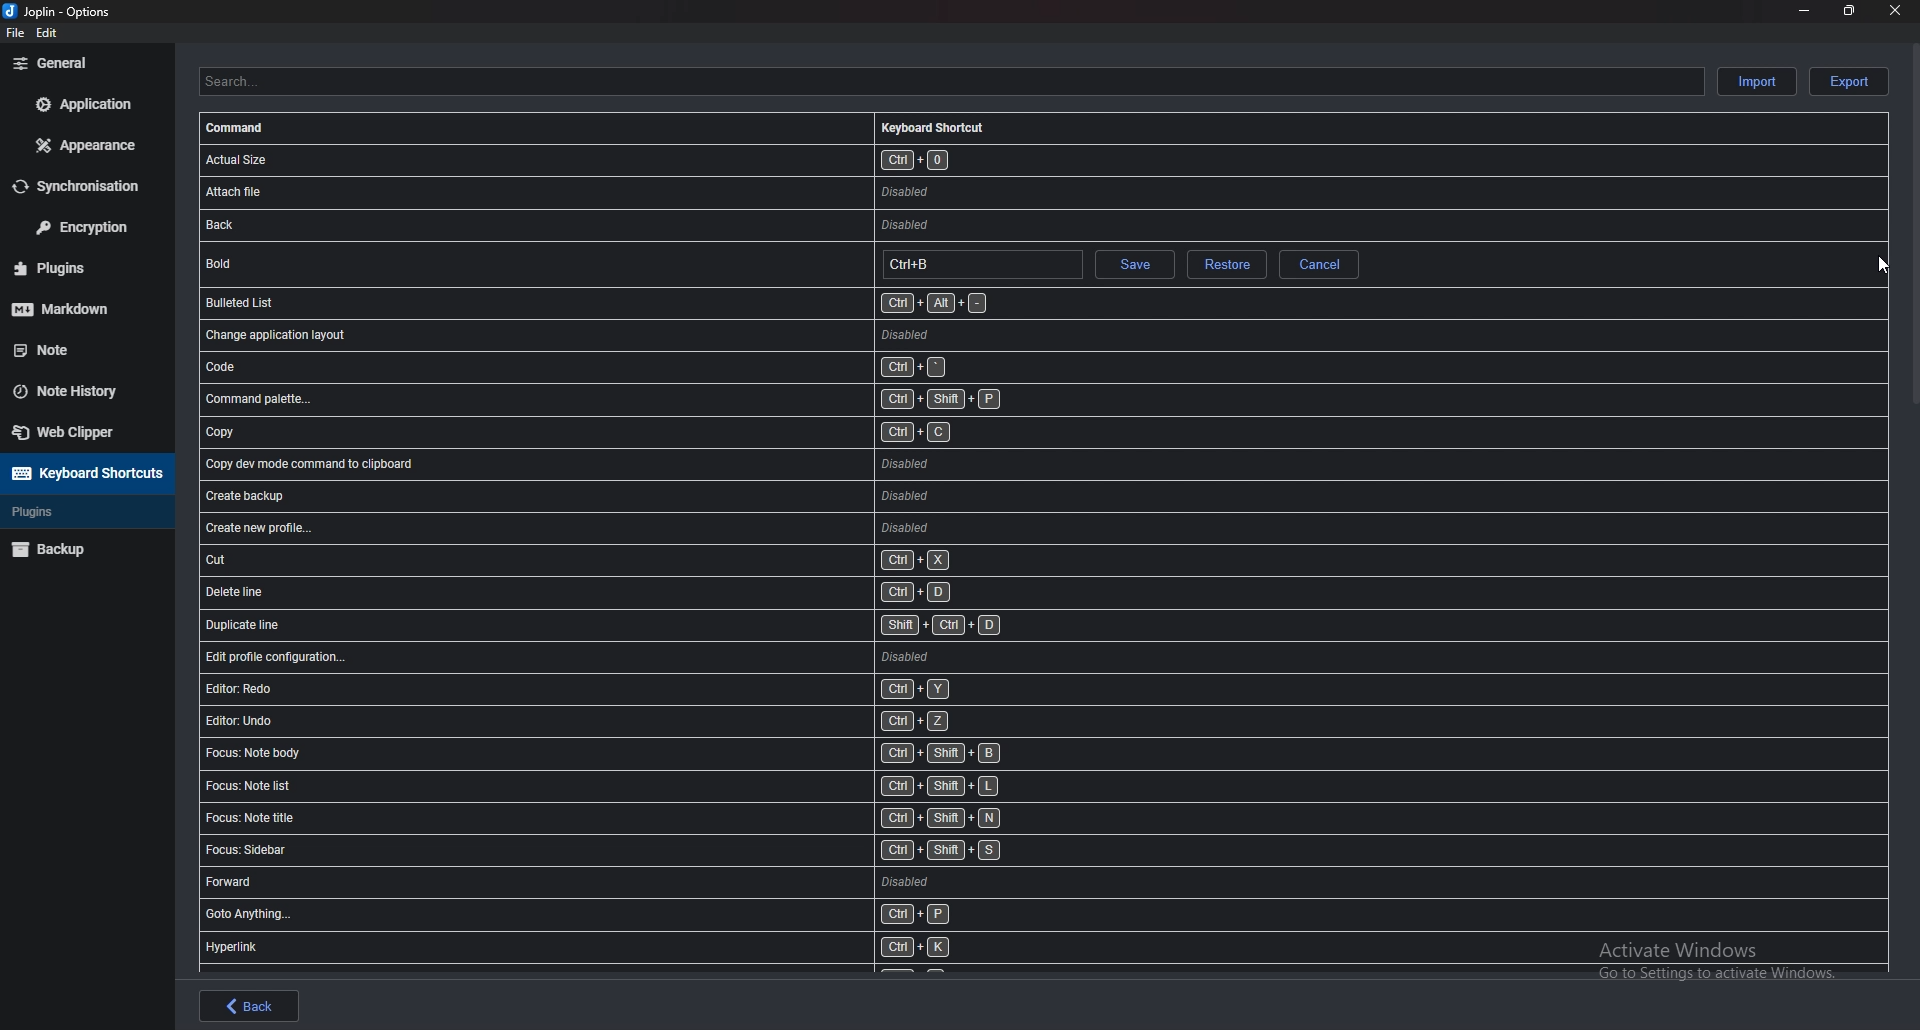 The image size is (1920, 1030). Describe the element at coordinates (933, 124) in the screenshot. I see `Keyboard shortcuts` at that location.